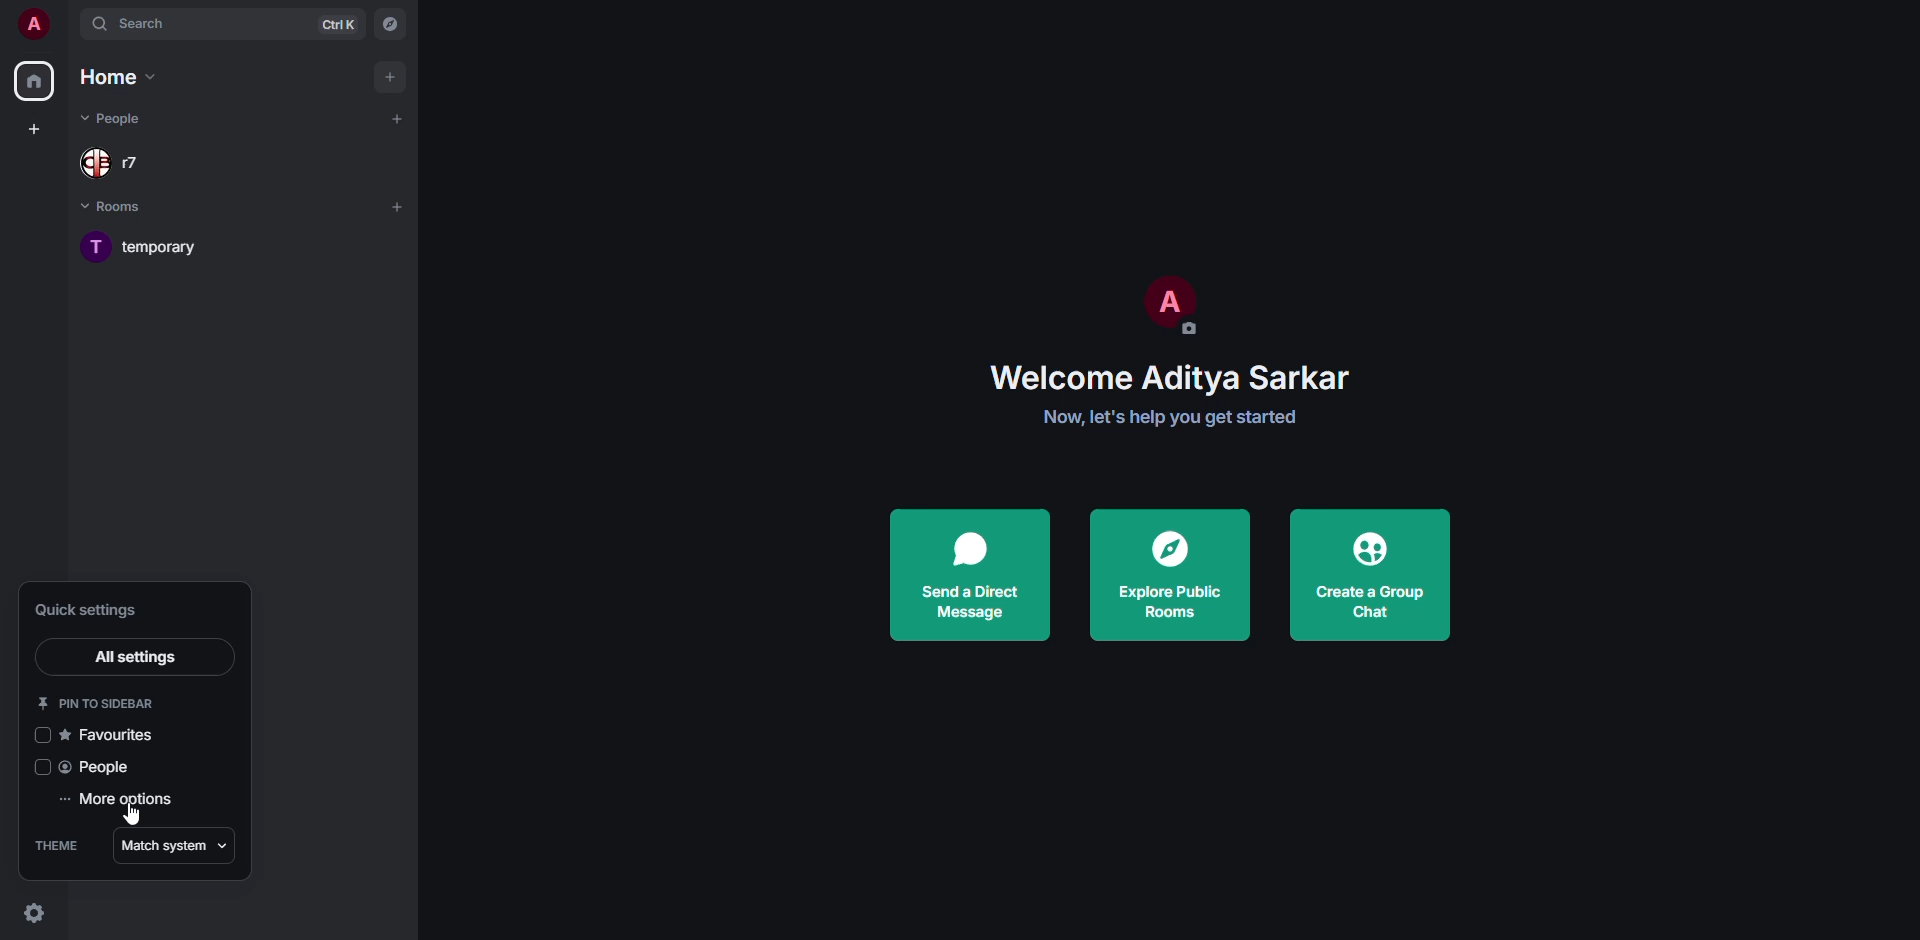 Image resolution: width=1920 pixels, height=940 pixels. Describe the element at coordinates (973, 577) in the screenshot. I see `send a direct message` at that location.